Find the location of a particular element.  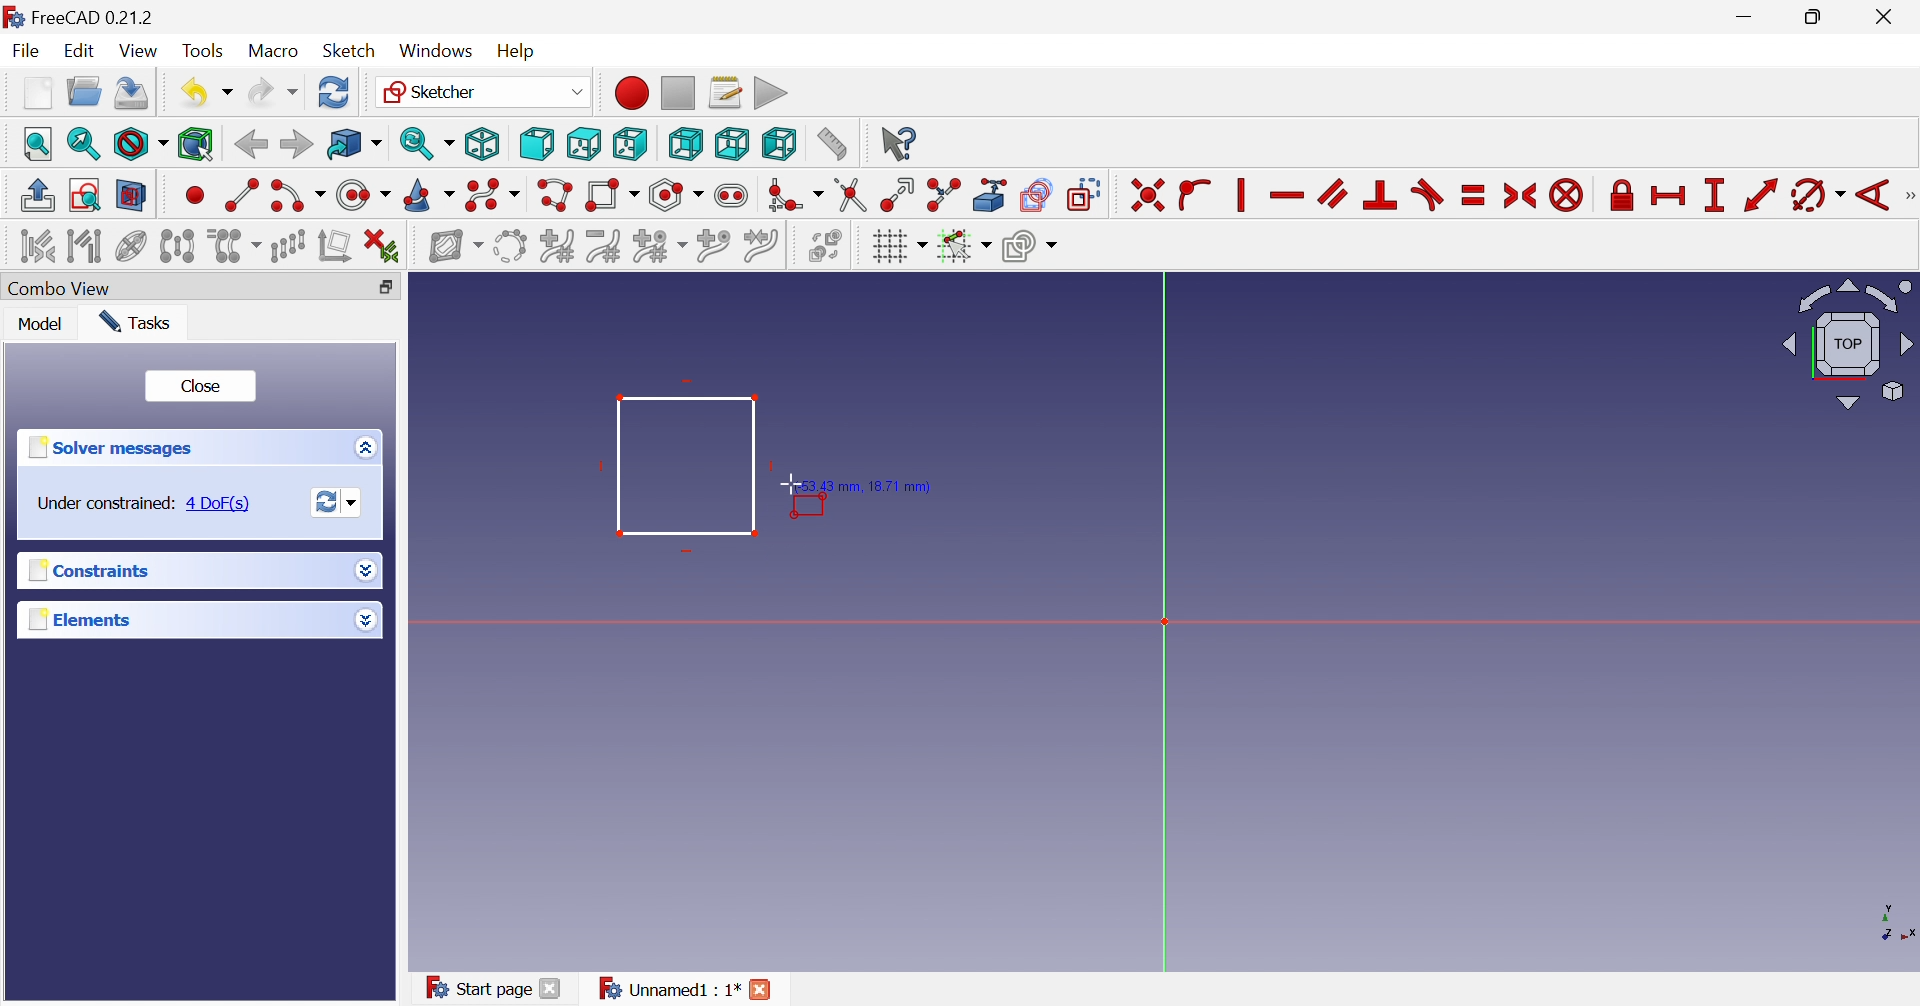

Drop down is located at coordinates (364, 621).